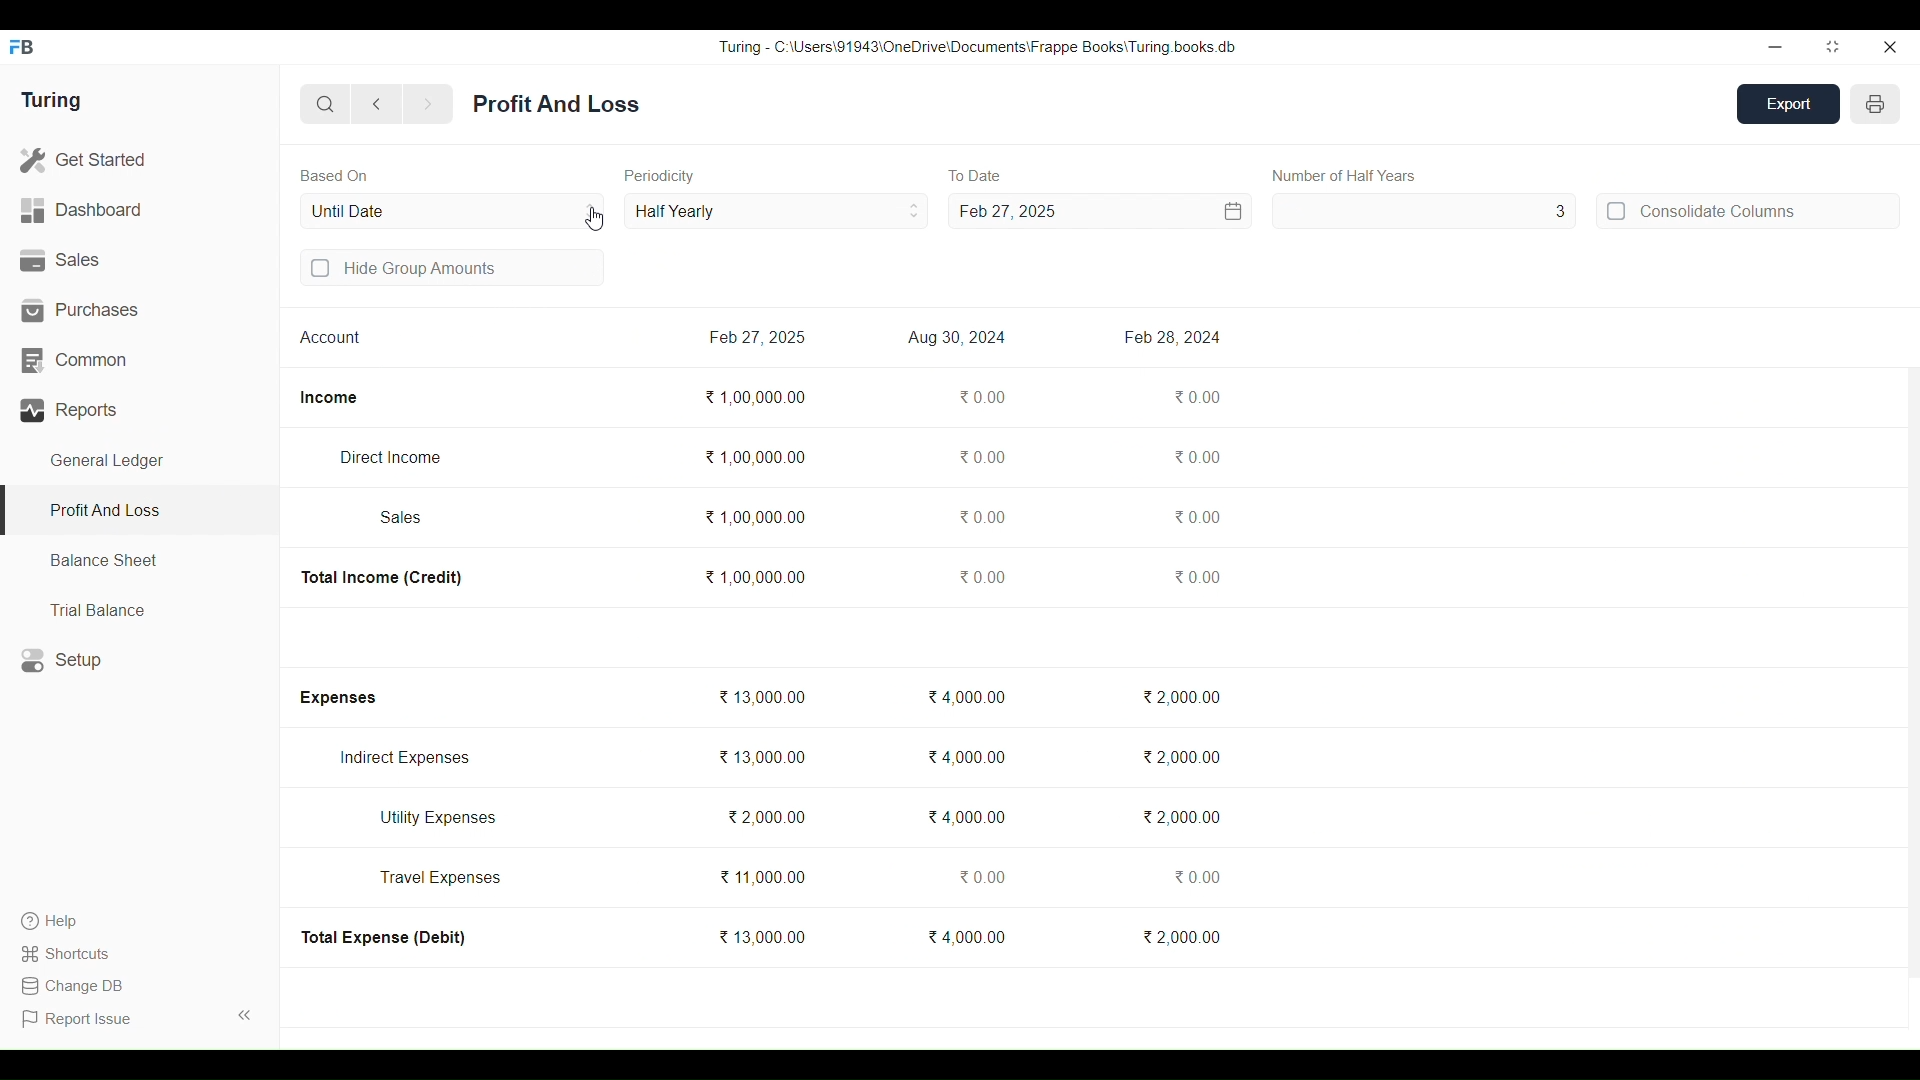  I want to click on Sales, so click(402, 517).